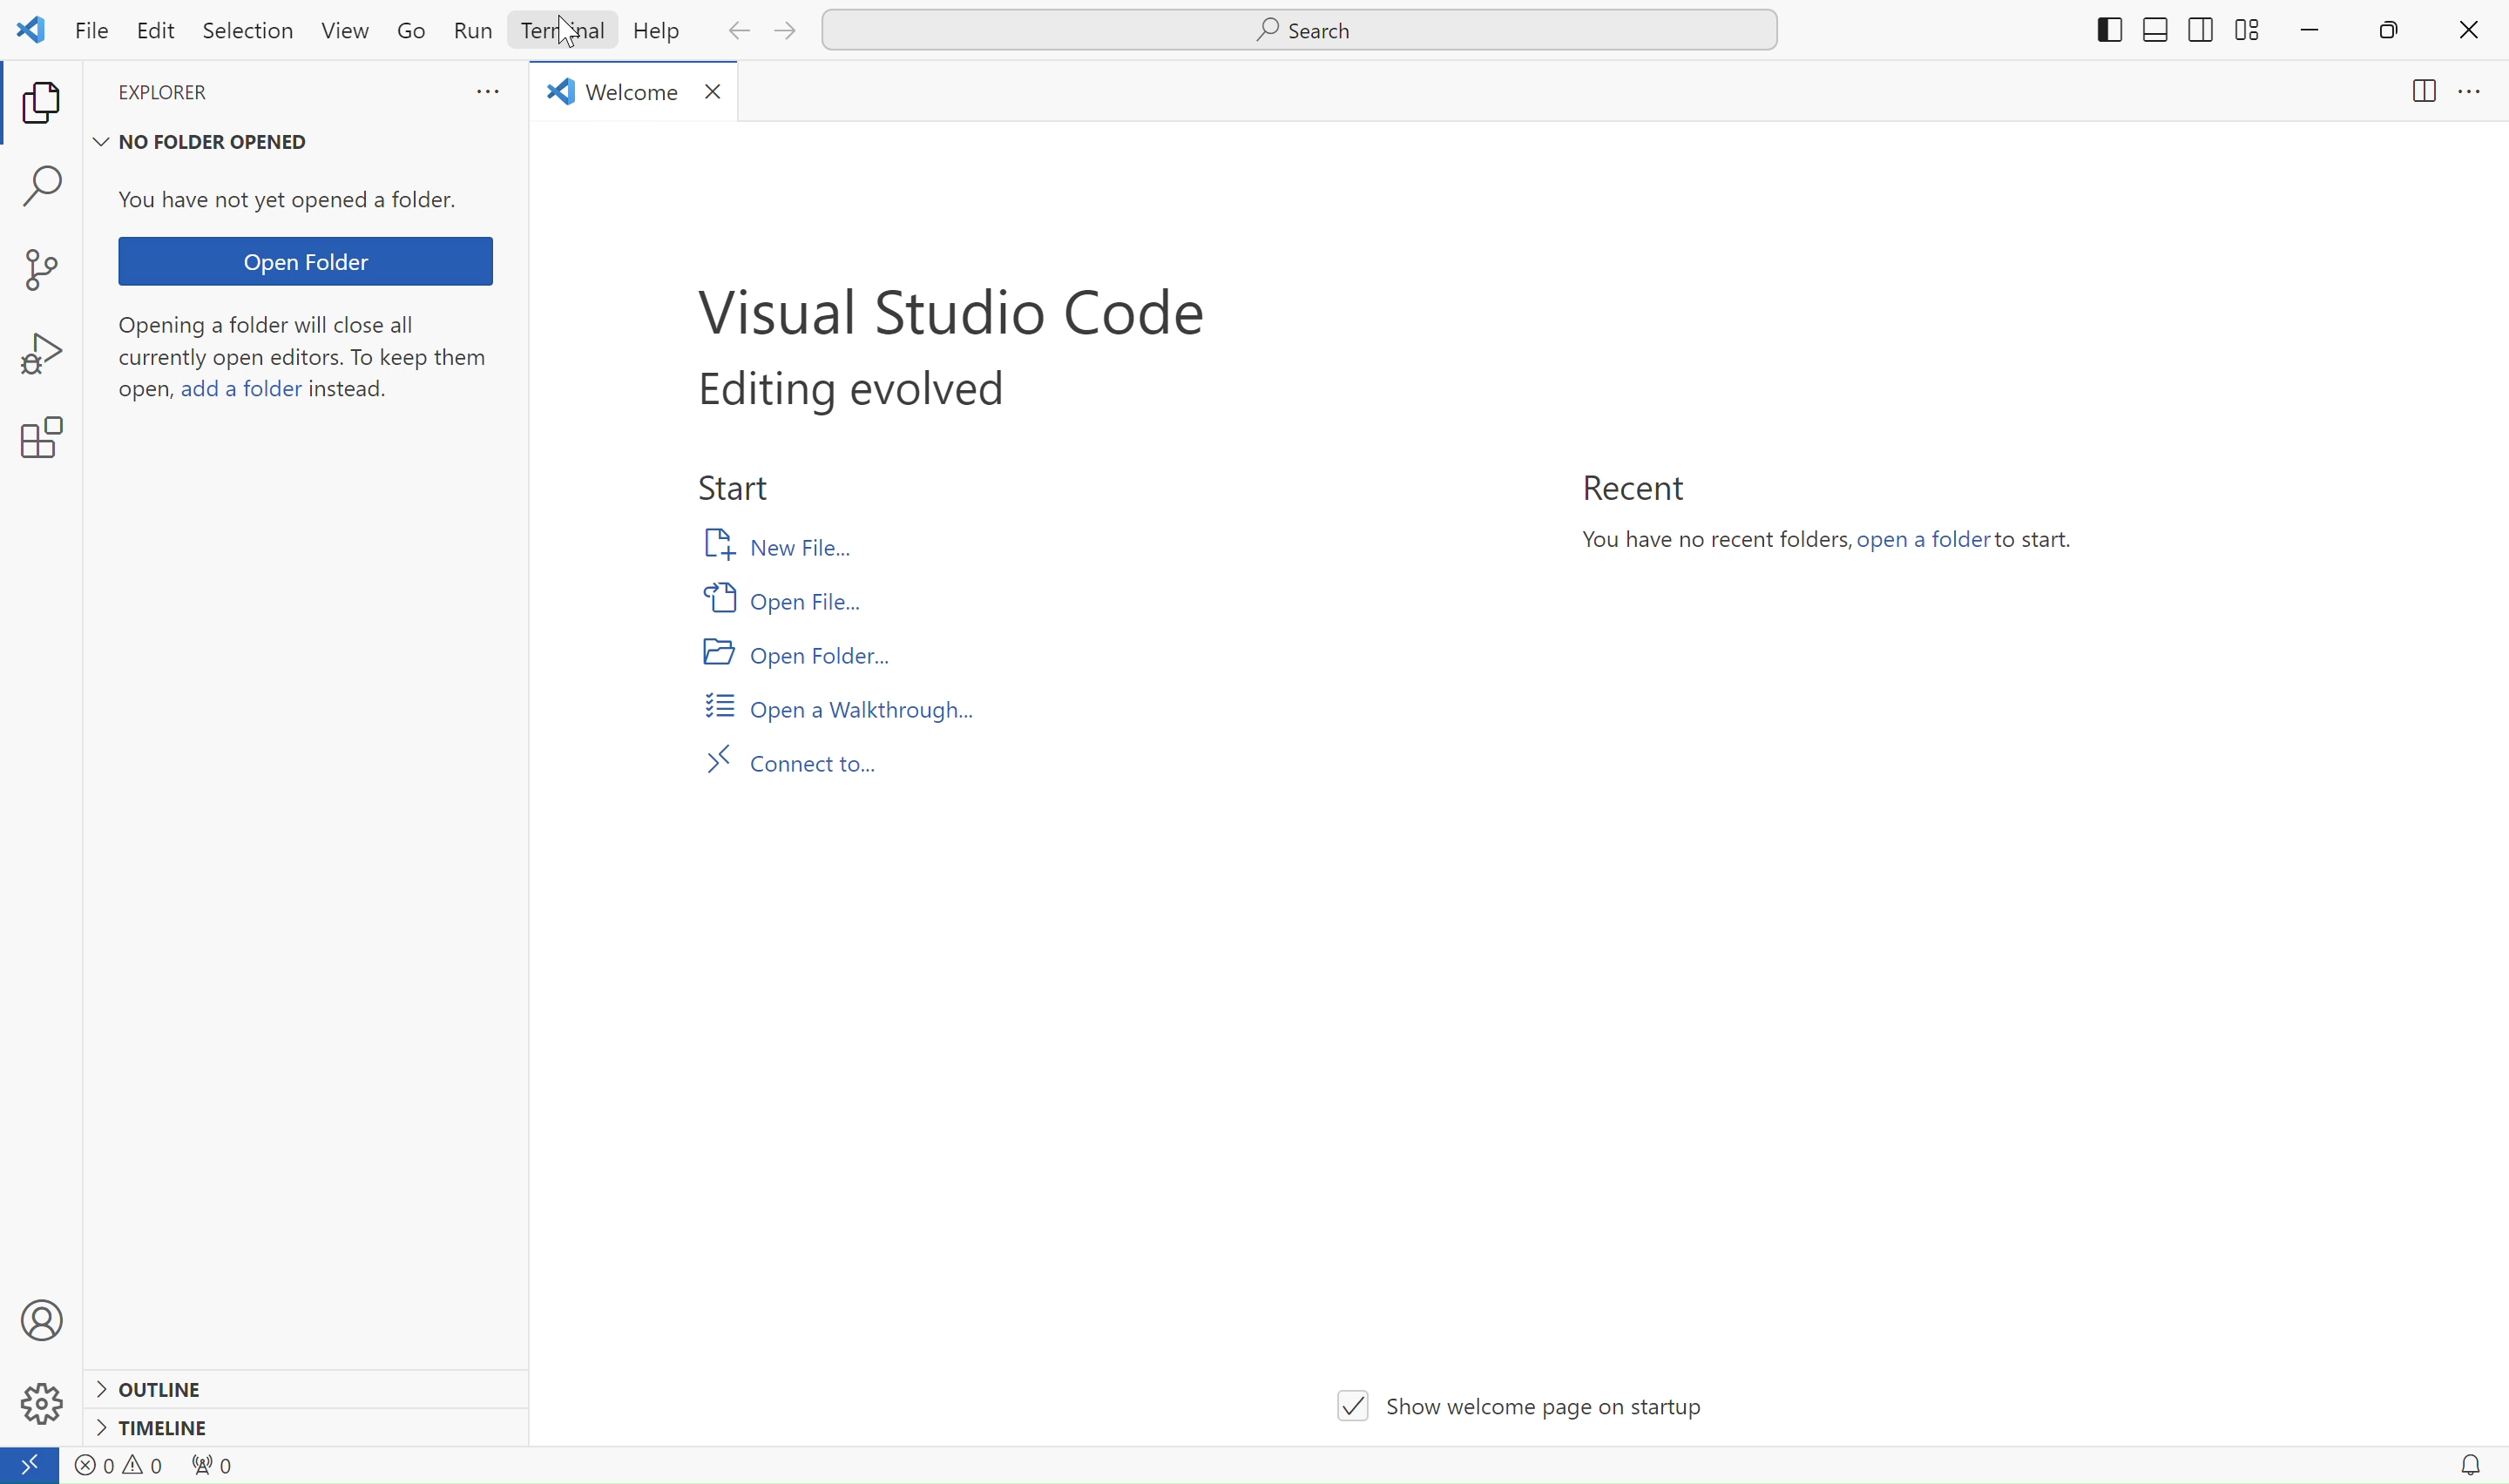 The height and width of the screenshot is (1484, 2509). What do you see at coordinates (32, 25) in the screenshot?
I see `logo` at bounding box center [32, 25].